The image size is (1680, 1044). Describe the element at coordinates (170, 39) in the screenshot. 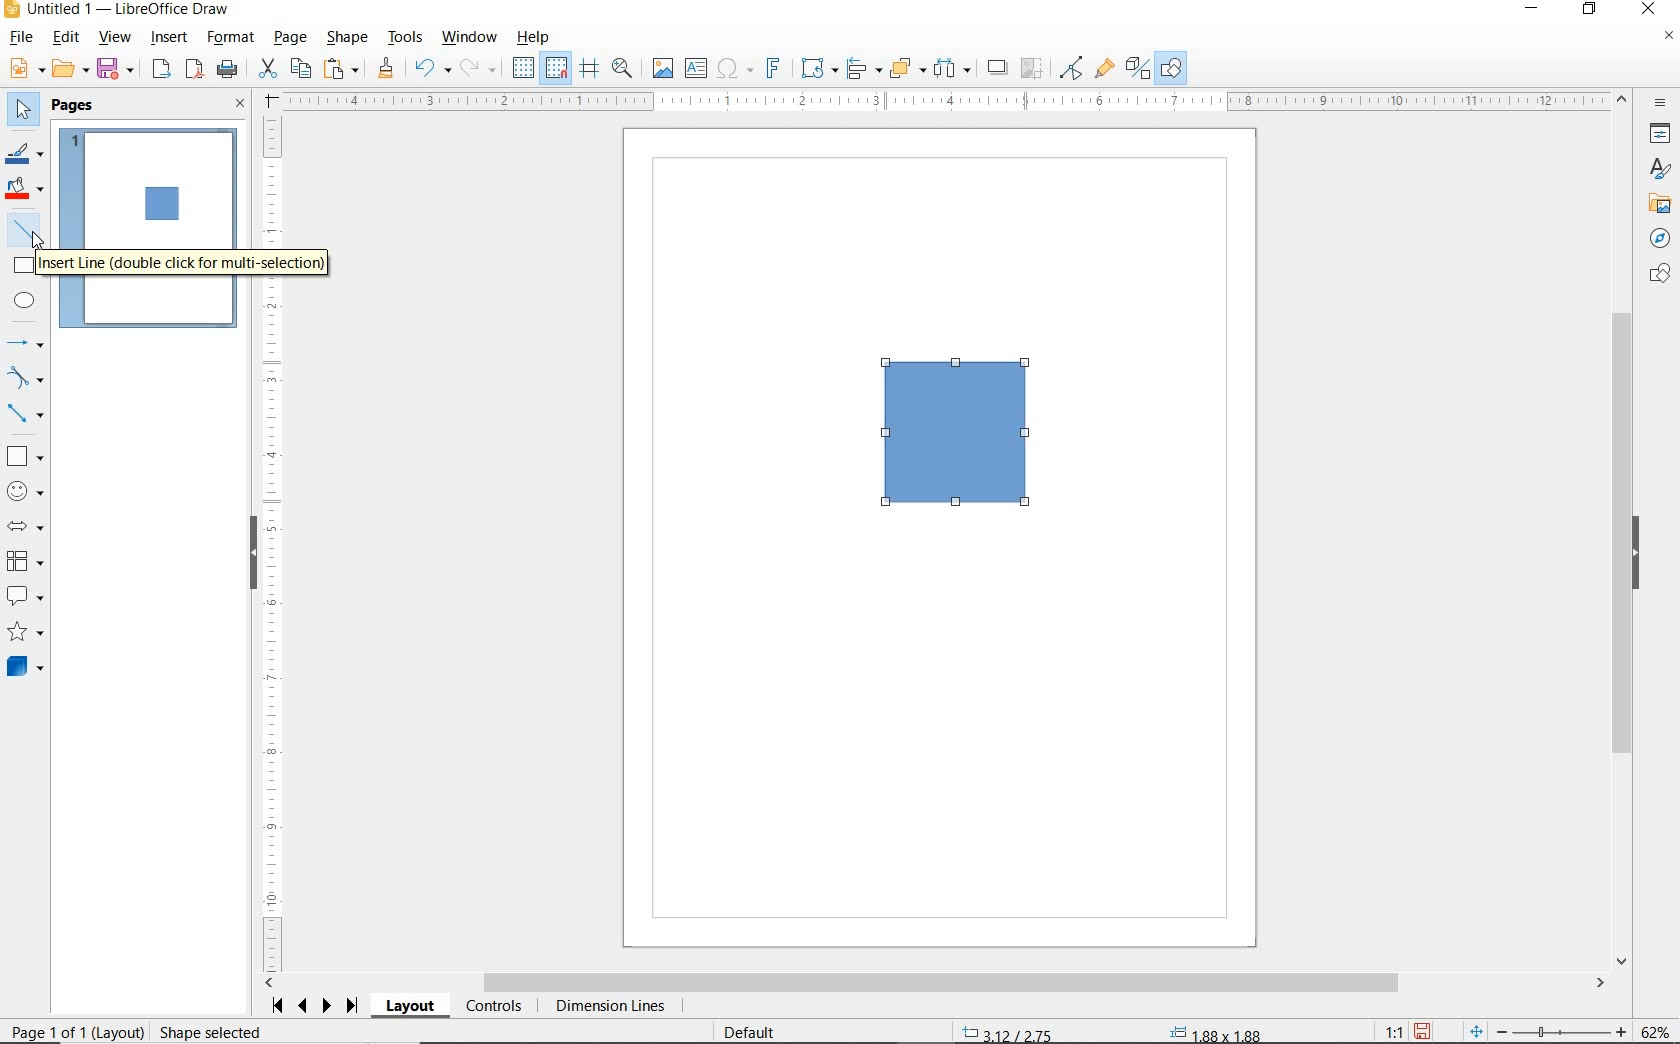

I see `INSERT` at that location.